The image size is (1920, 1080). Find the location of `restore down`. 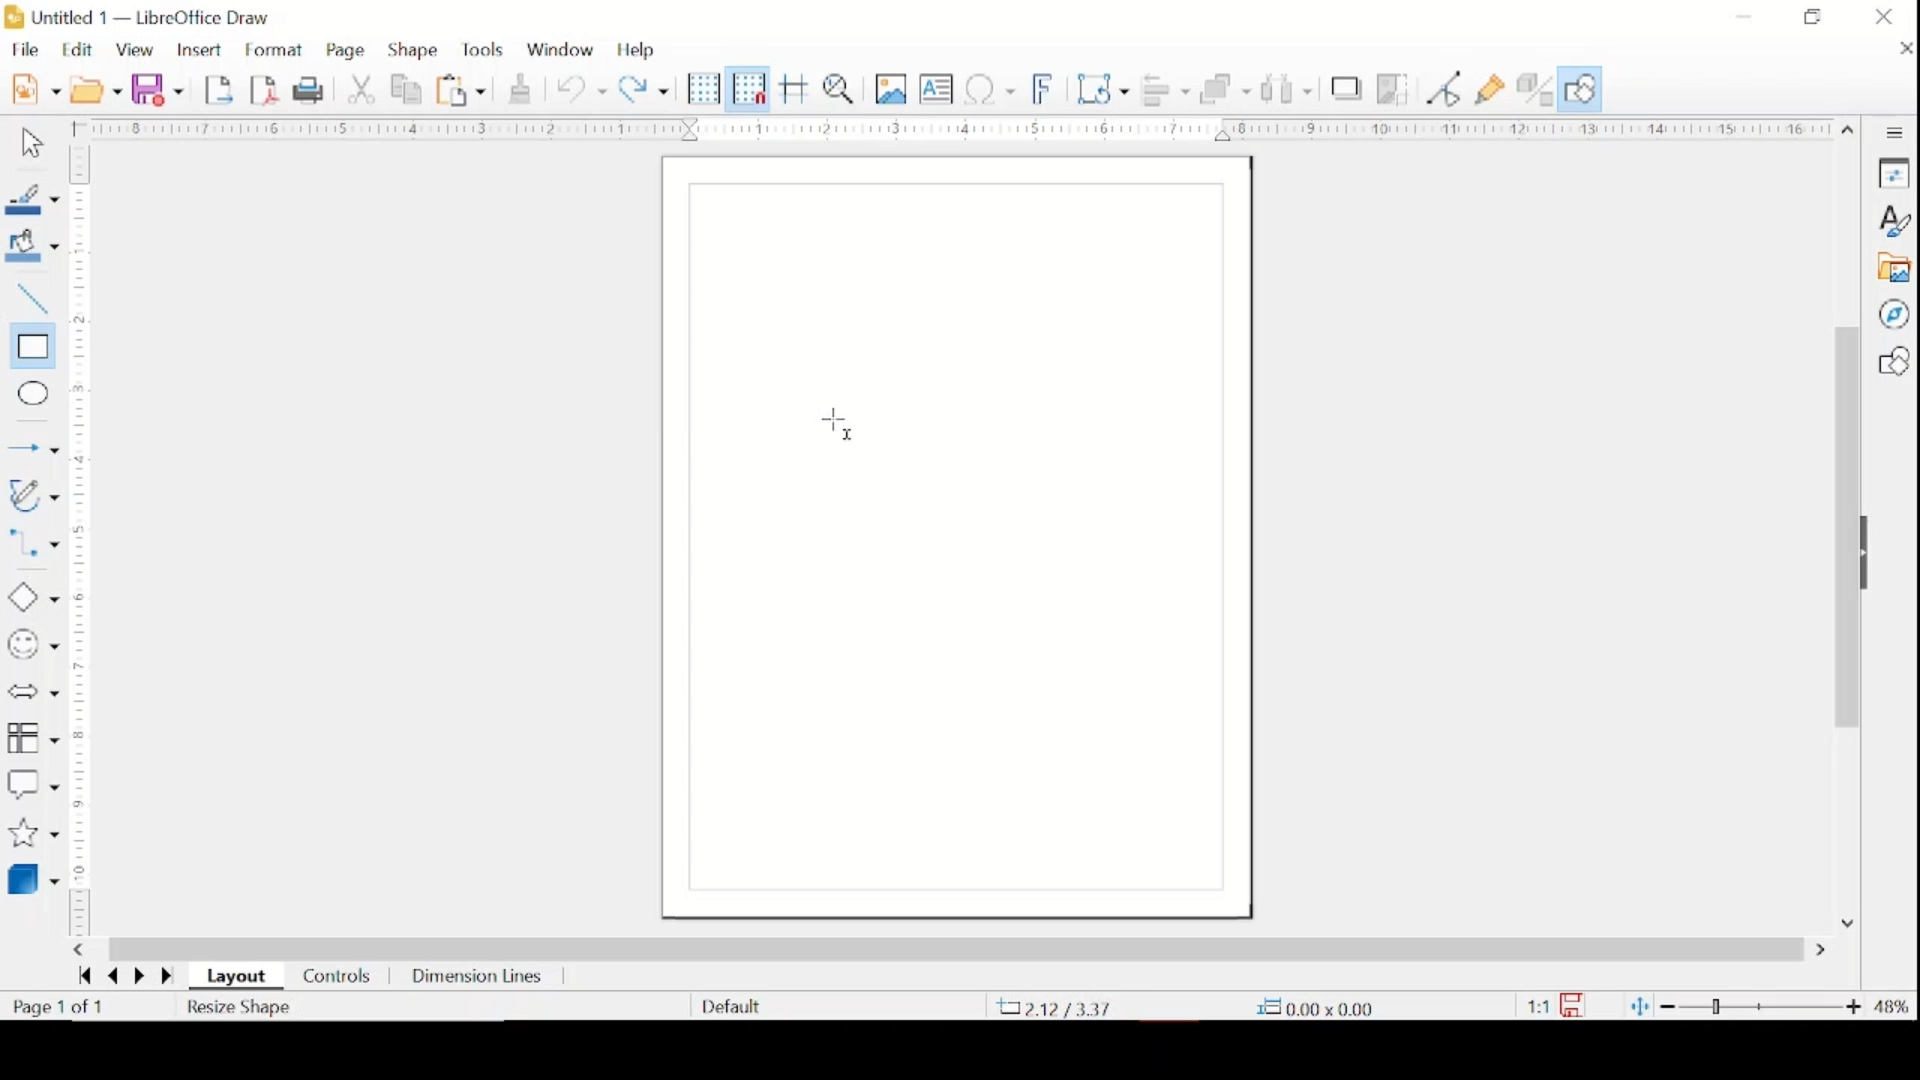

restore down is located at coordinates (1812, 16).